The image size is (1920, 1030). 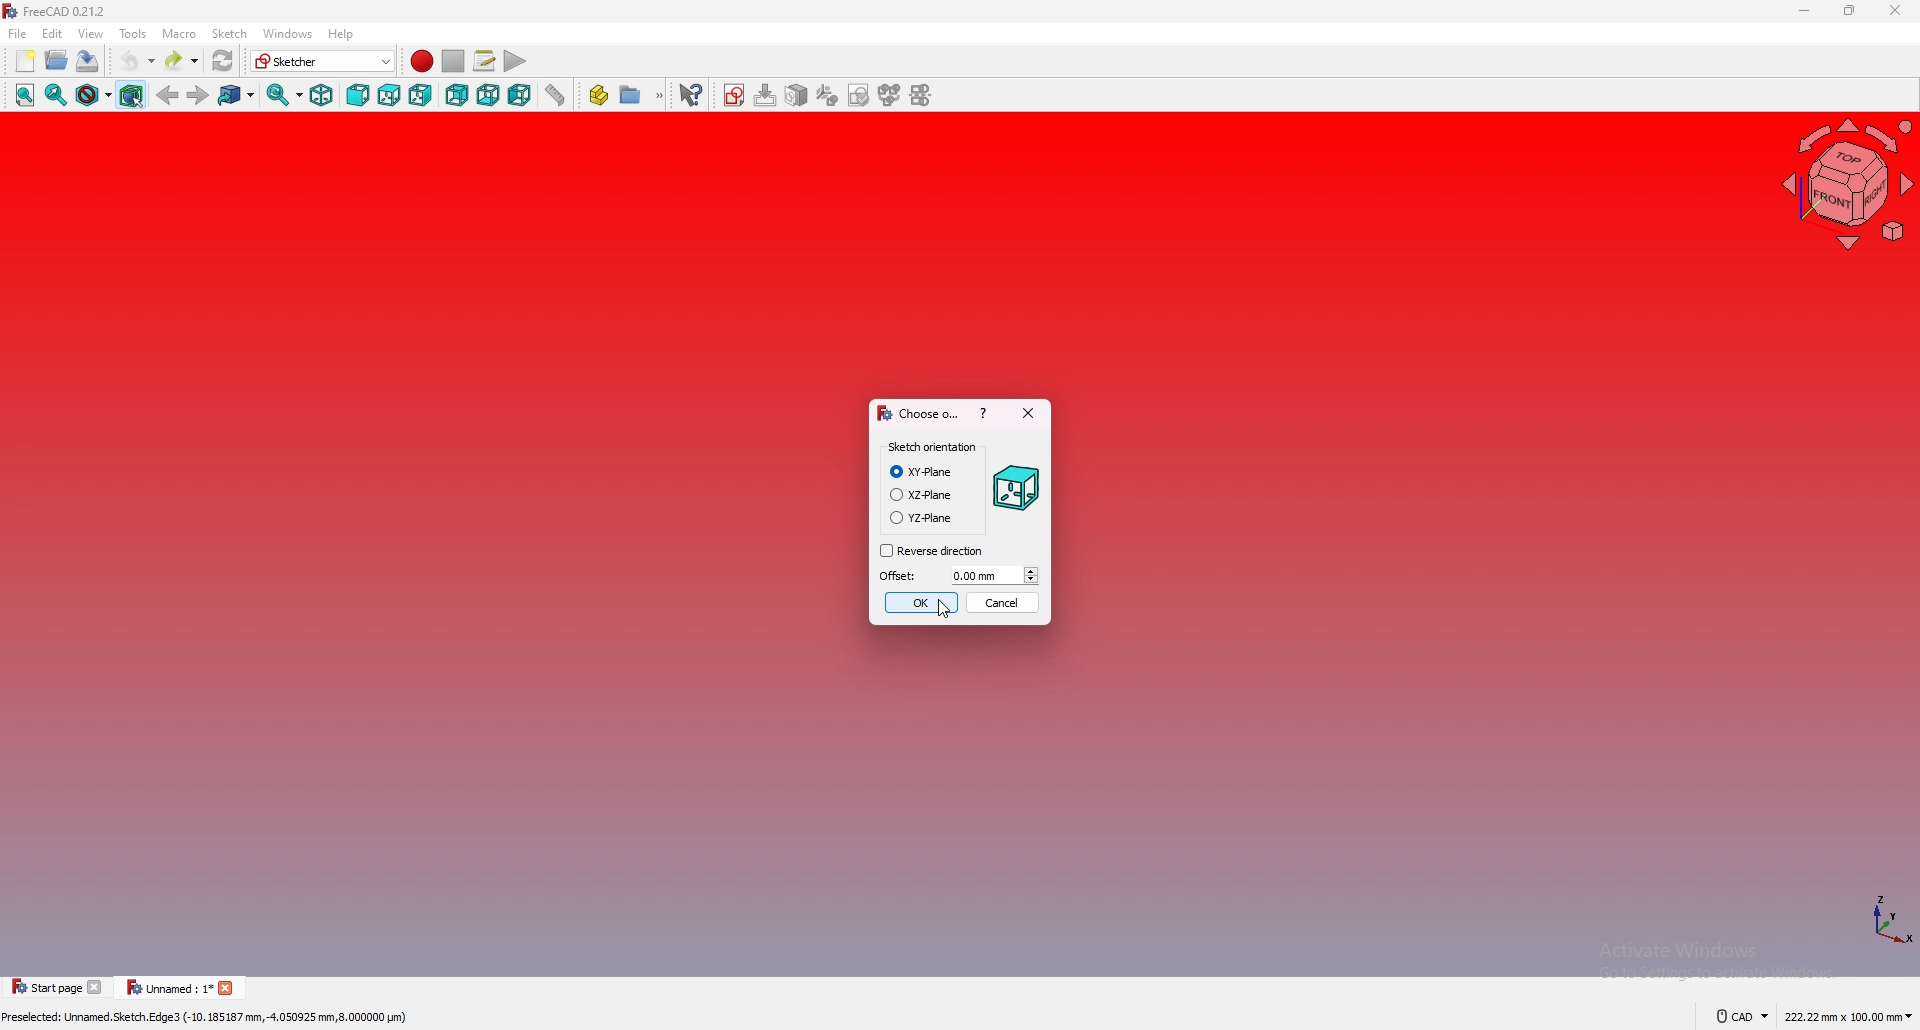 What do you see at coordinates (516, 61) in the screenshot?
I see `execute macro` at bounding box center [516, 61].